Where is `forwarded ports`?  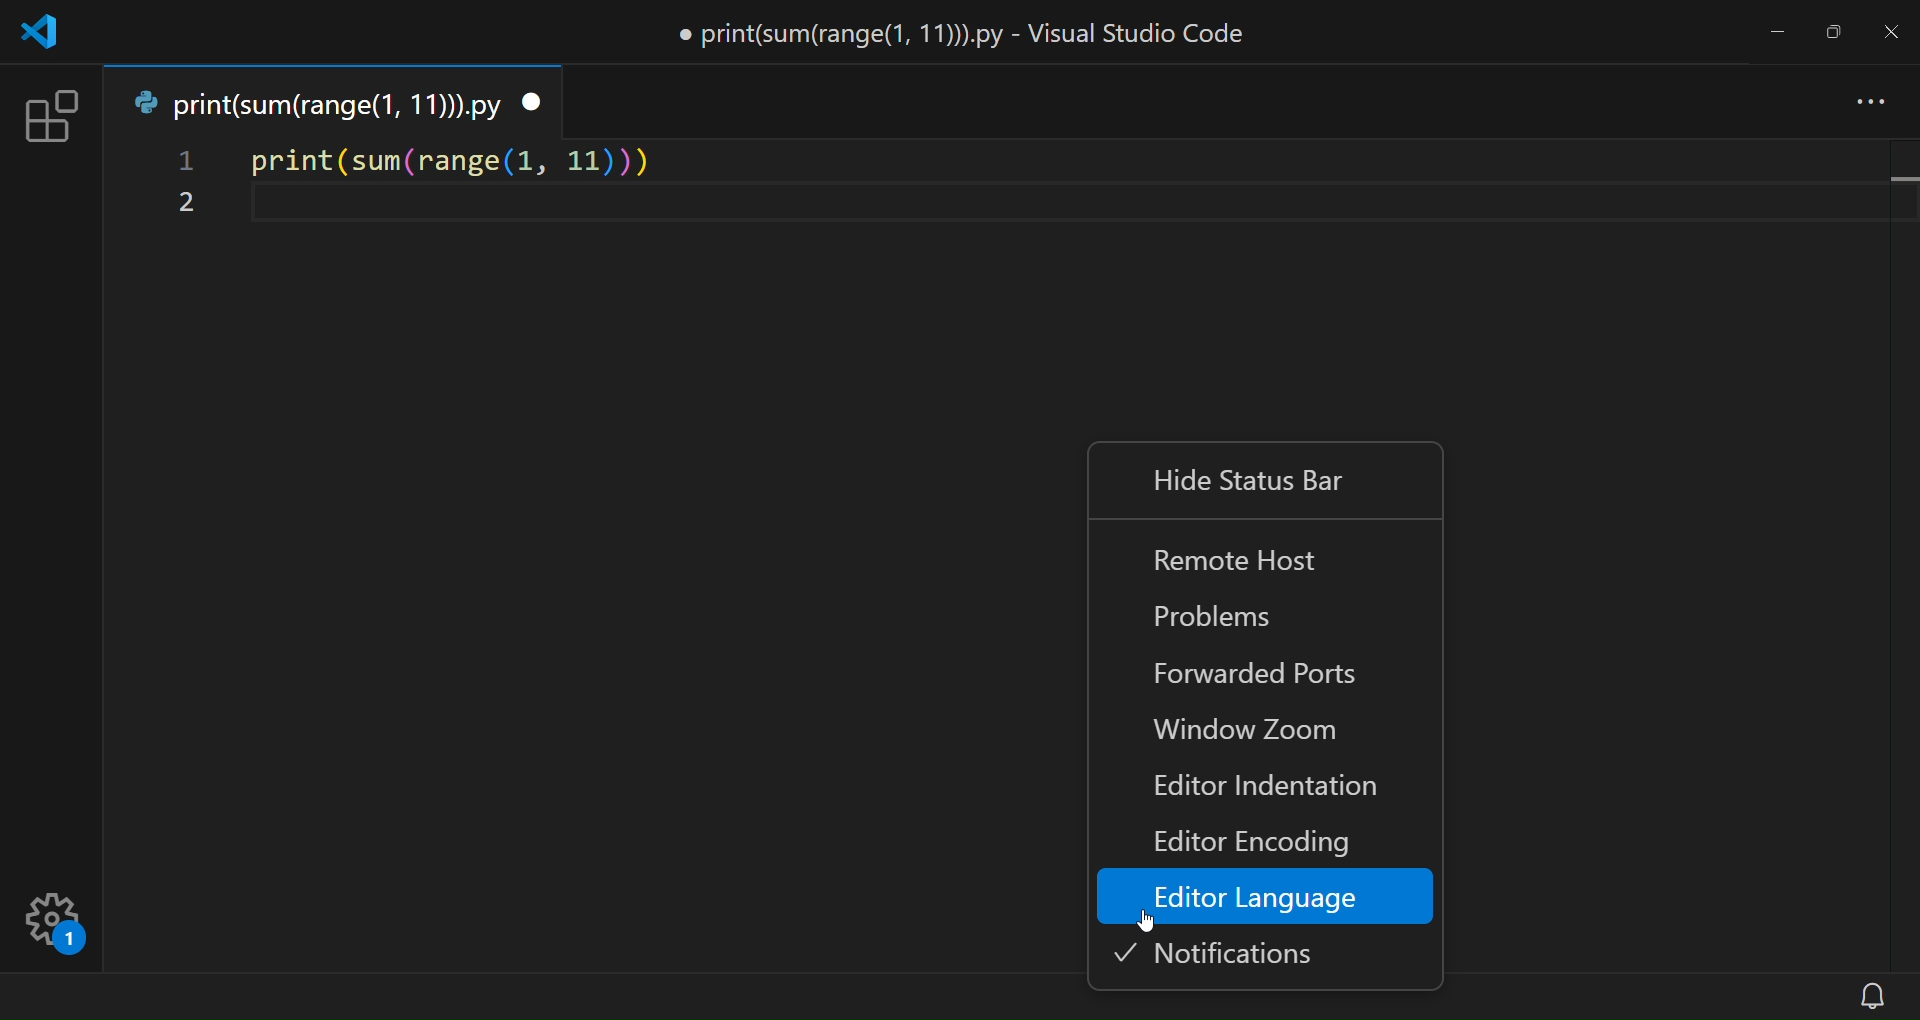
forwarded ports is located at coordinates (1266, 676).